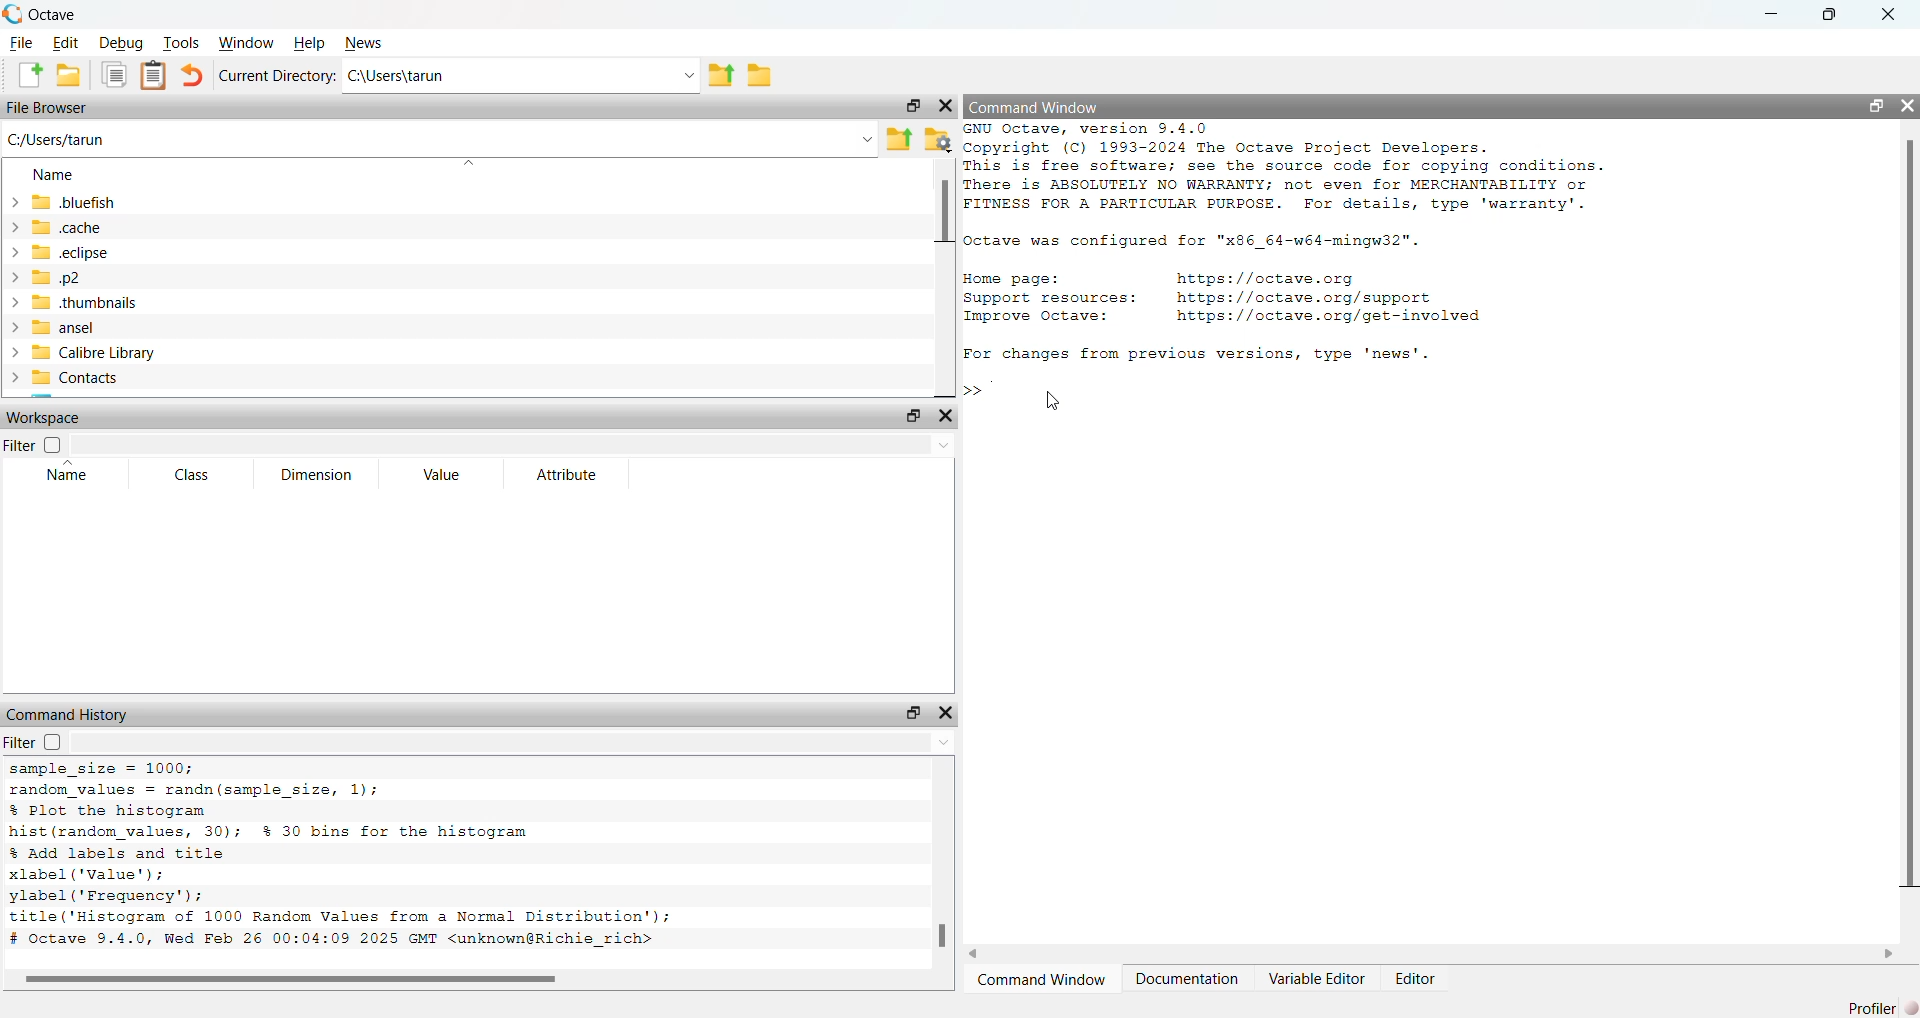 The width and height of the screenshot is (1920, 1018). I want to click on scroll right, so click(1888, 953).